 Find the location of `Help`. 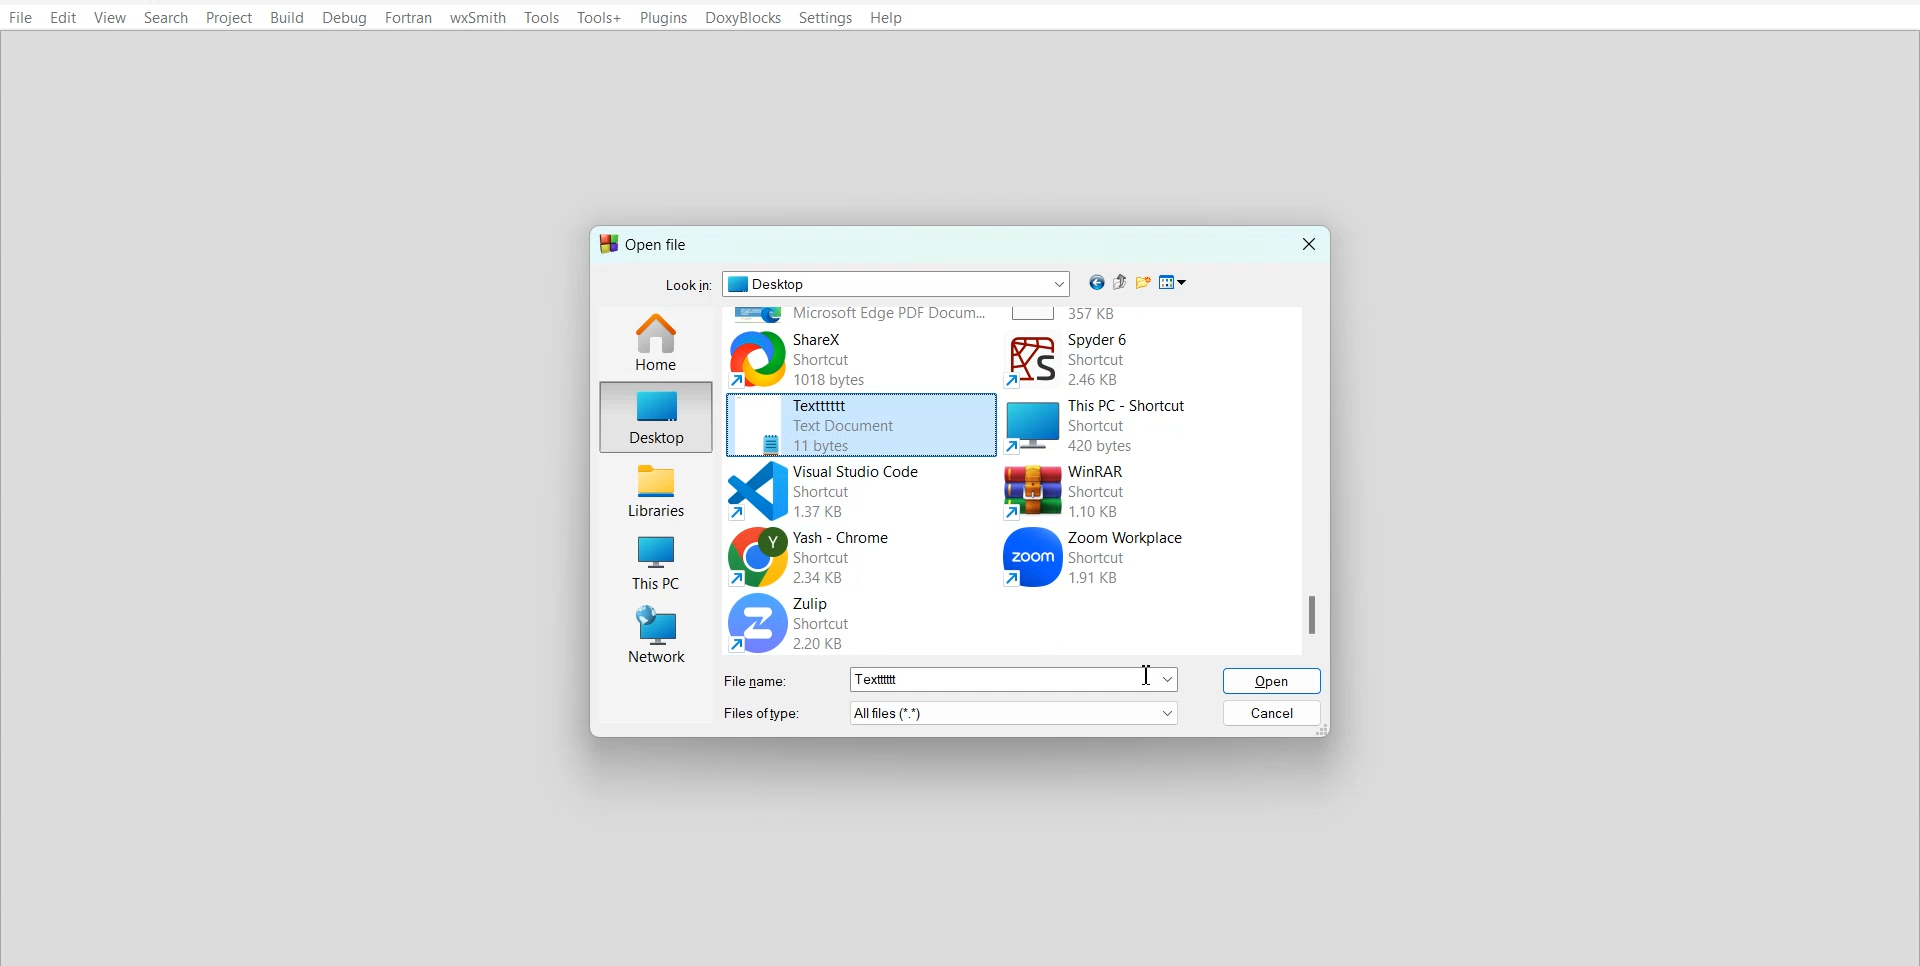

Help is located at coordinates (886, 19).